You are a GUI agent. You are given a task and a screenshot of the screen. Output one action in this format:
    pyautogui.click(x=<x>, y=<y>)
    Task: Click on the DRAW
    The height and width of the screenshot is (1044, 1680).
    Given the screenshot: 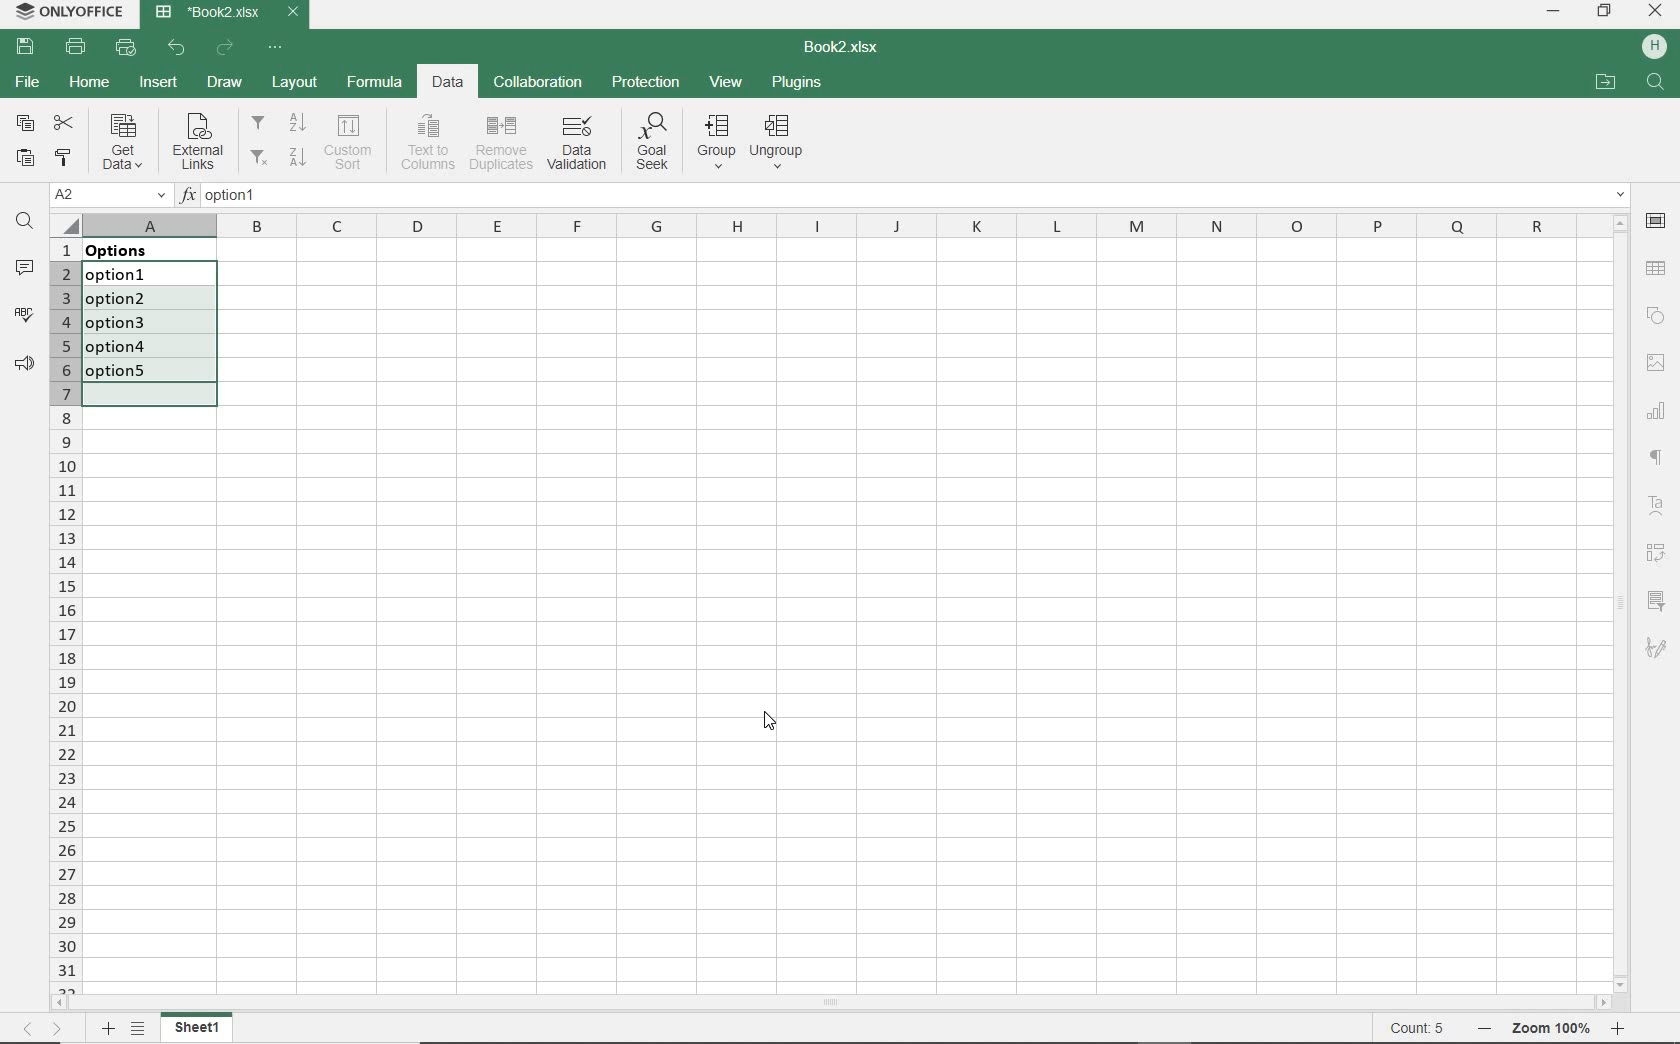 What is the action you would take?
    pyautogui.click(x=225, y=82)
    